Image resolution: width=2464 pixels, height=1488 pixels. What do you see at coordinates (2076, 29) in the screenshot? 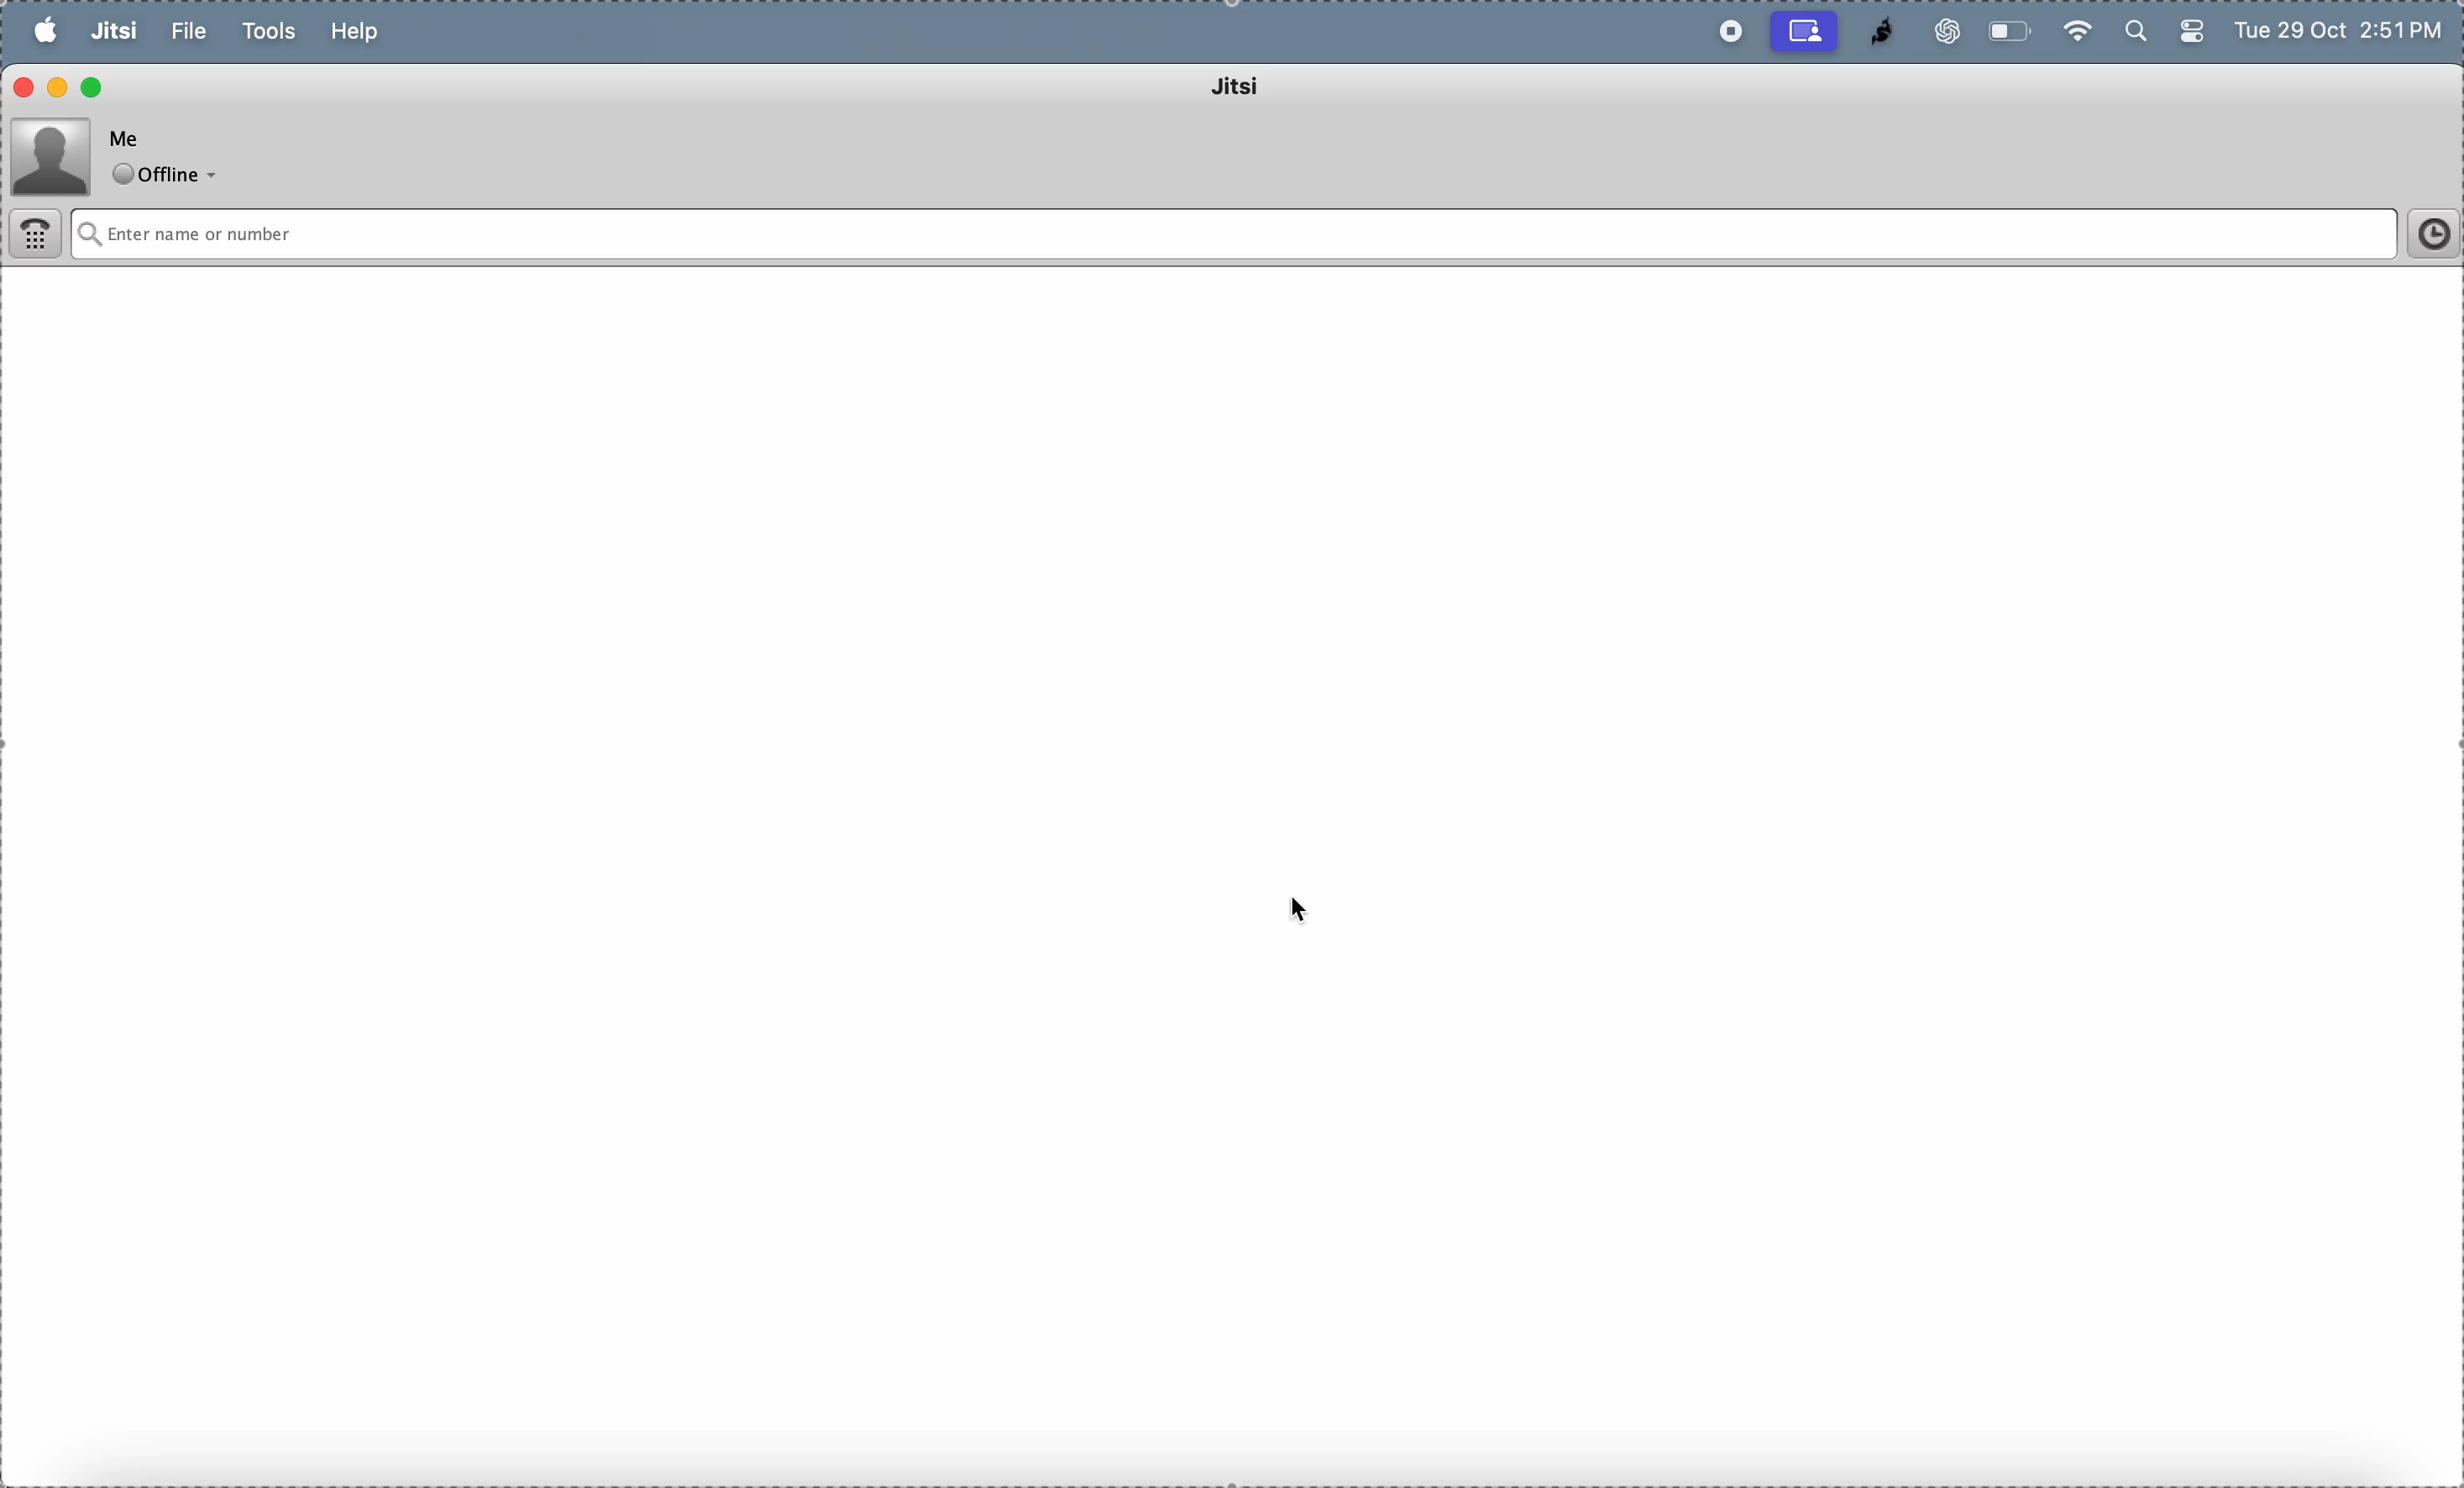
I see `wifi` at bounding box center [2076, 29].